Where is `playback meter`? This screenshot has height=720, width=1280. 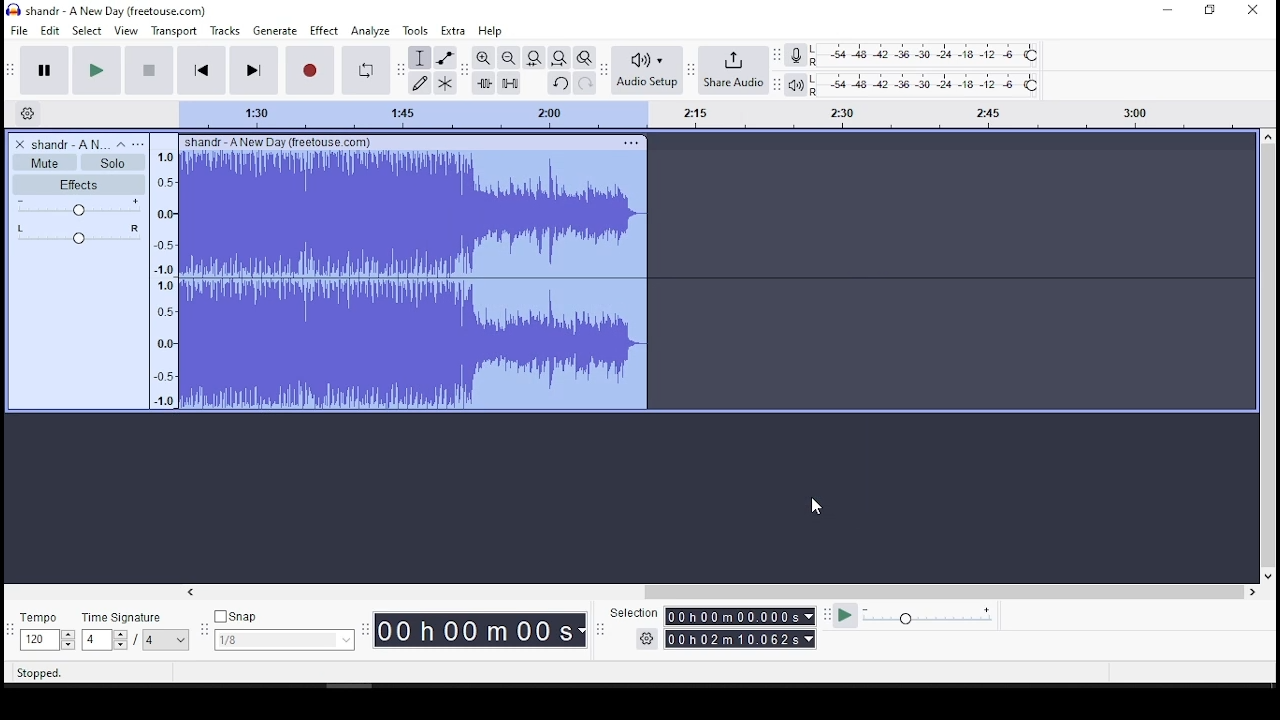 playback meter is located at coordinates (794, 84).